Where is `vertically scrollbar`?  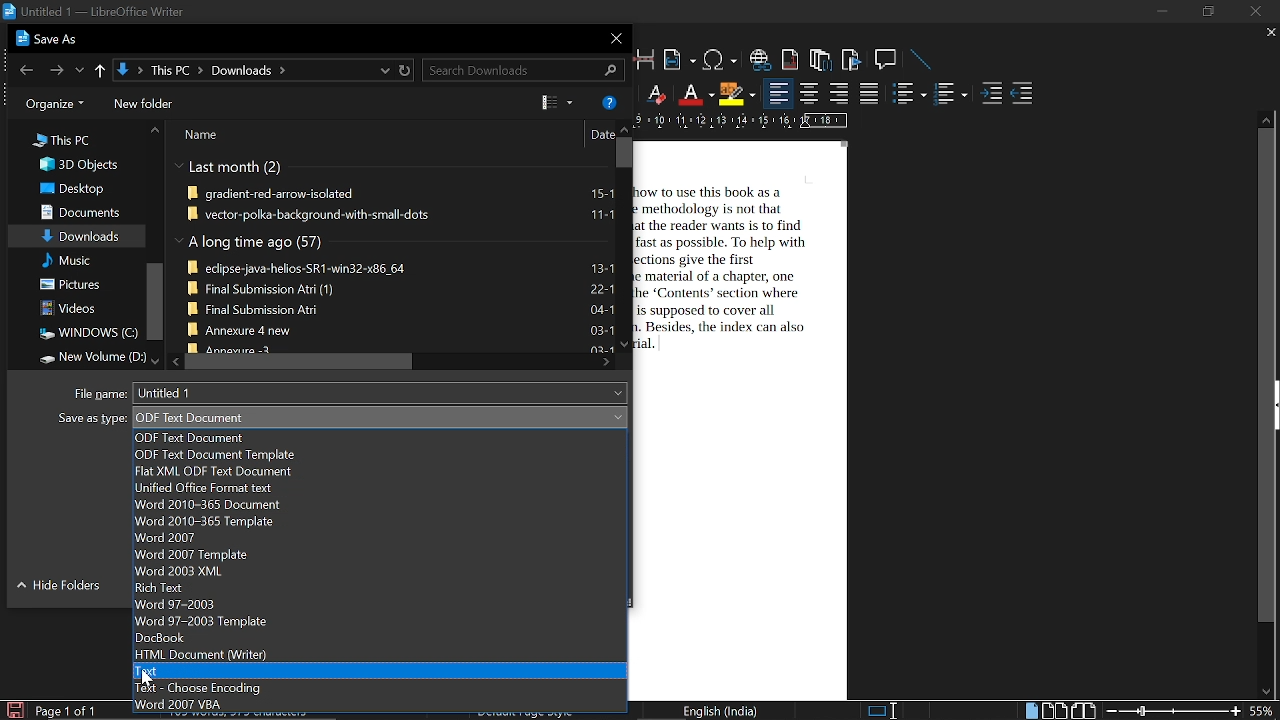
vertically scrollbar is located at coordinates (1267, 376).